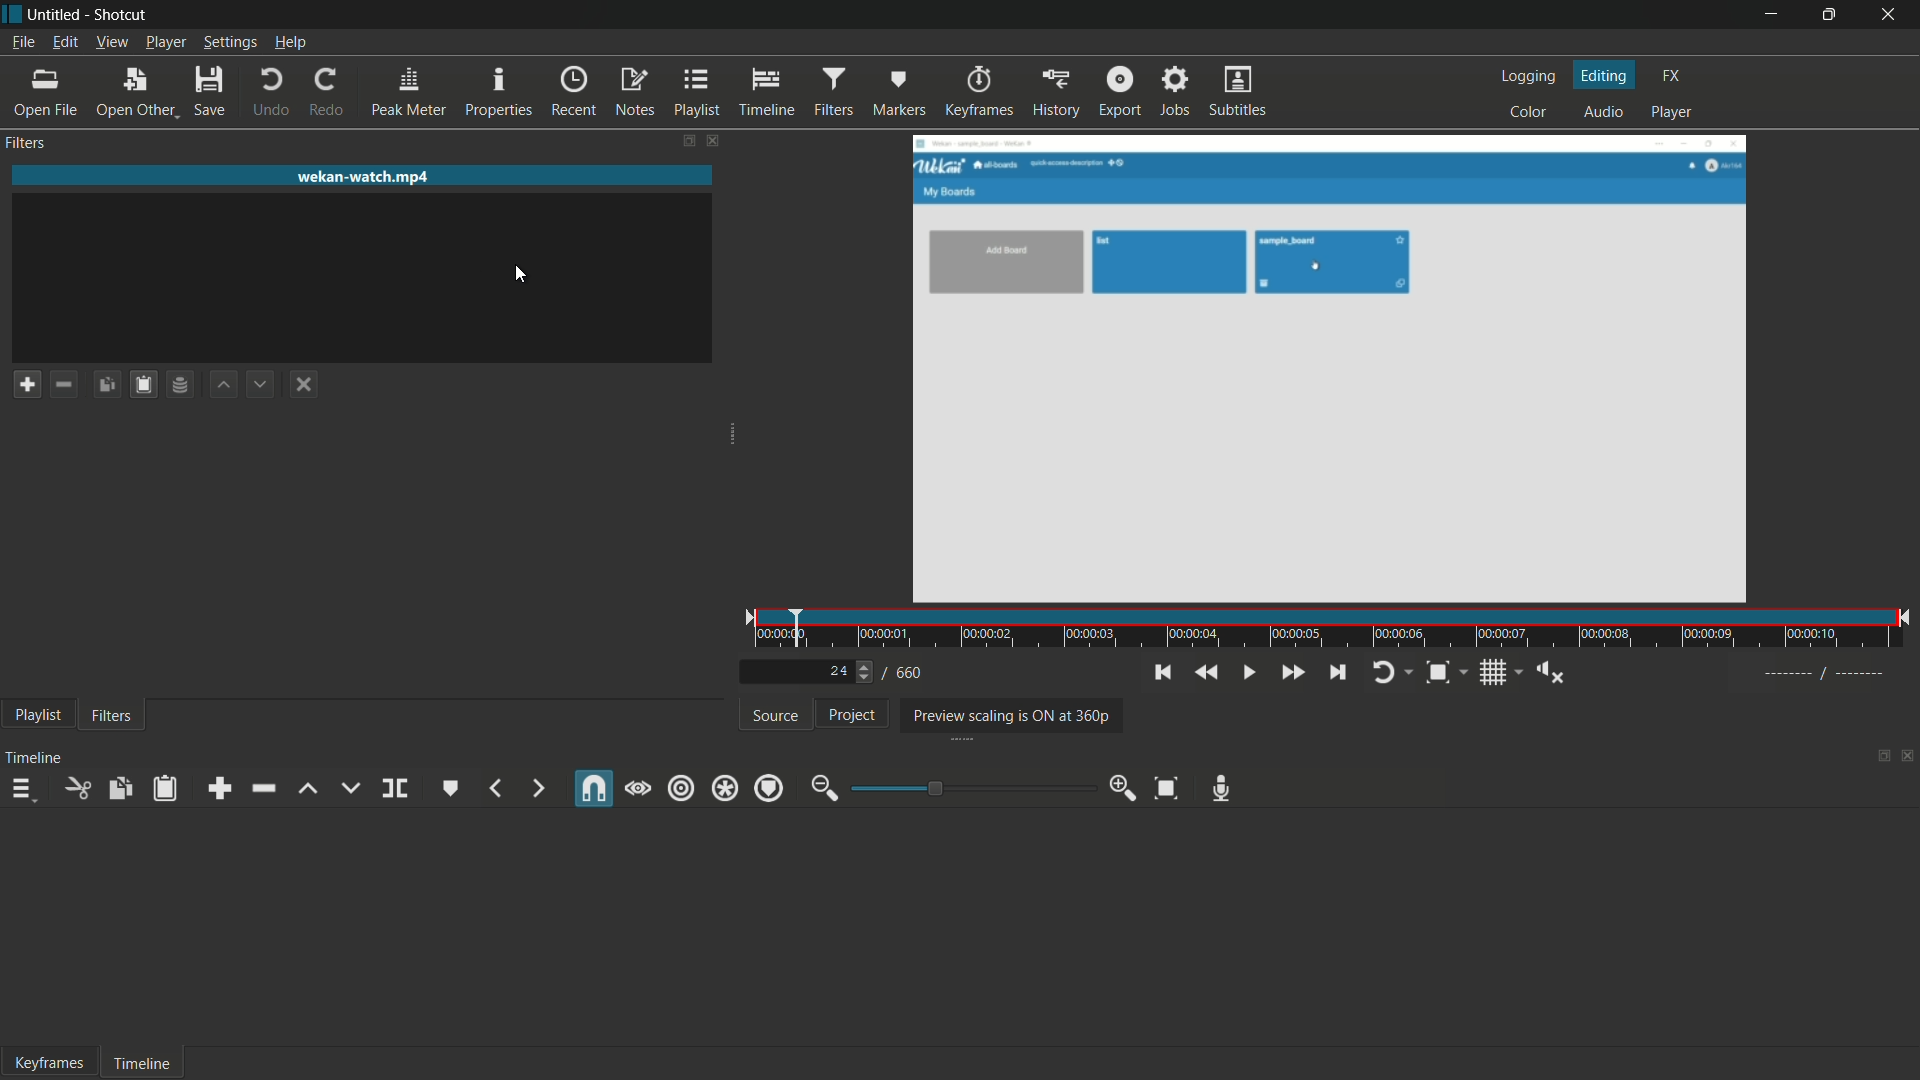 The image size is (1920, 1080). I want to click on deselect a filter, so click(303, 385).